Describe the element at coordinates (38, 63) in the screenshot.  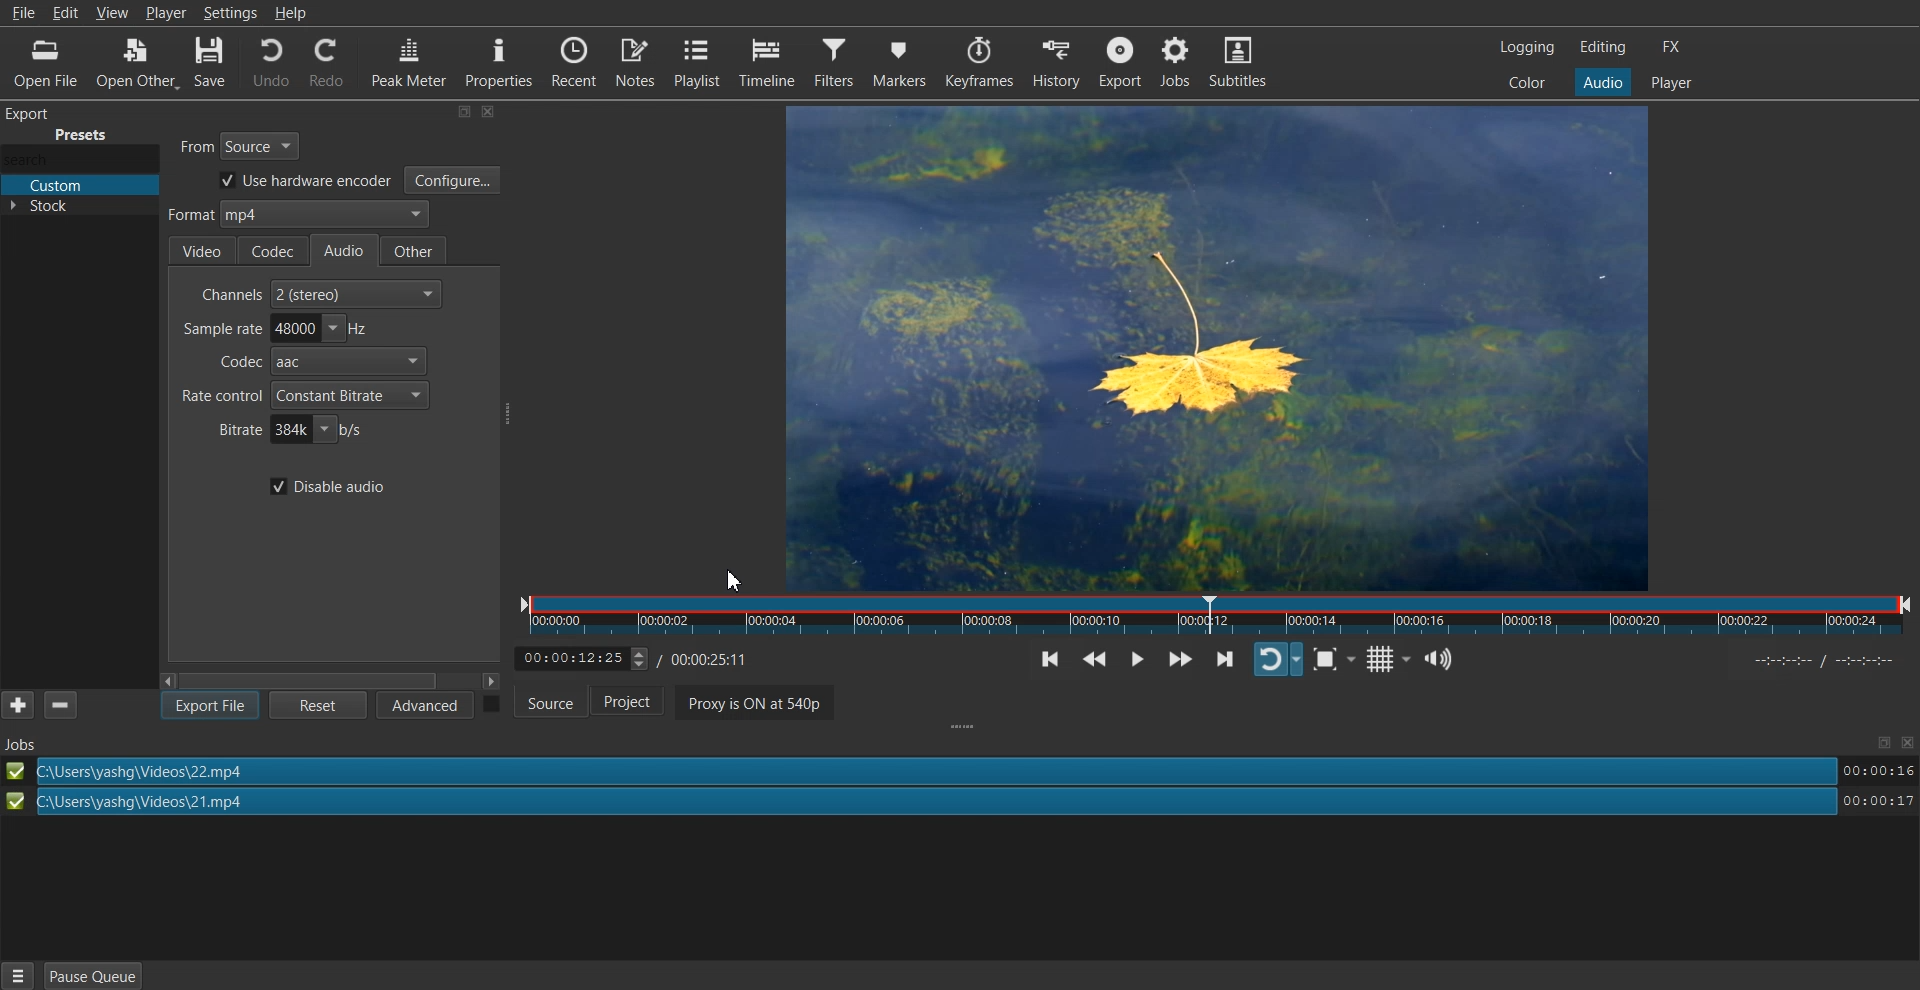
I see `Open File` at that location.